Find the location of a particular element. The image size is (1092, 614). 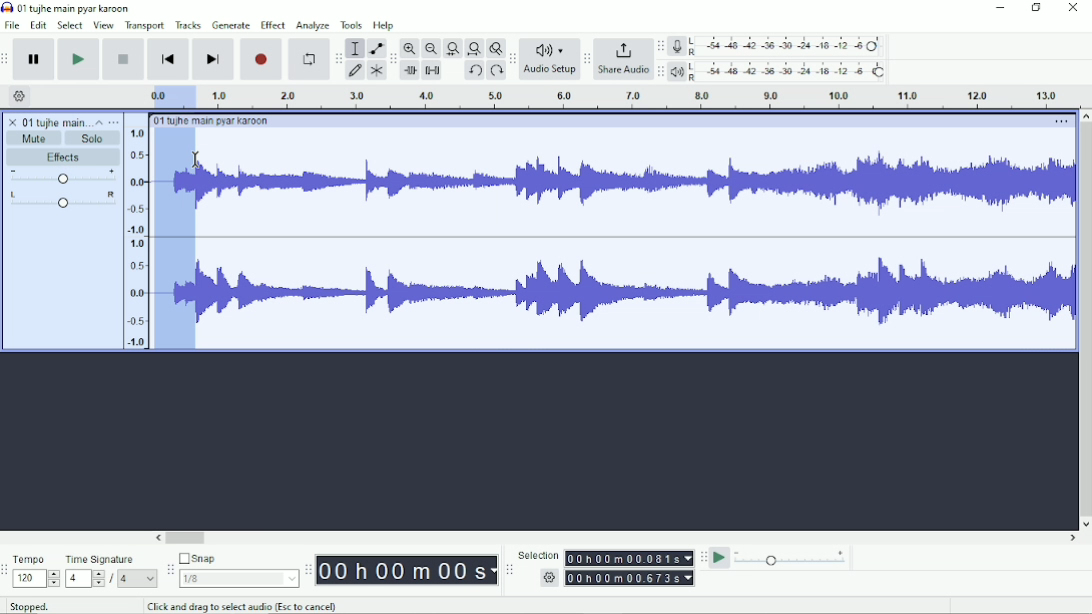

Audacity tools toolbar is located at coordinates (338, 55).